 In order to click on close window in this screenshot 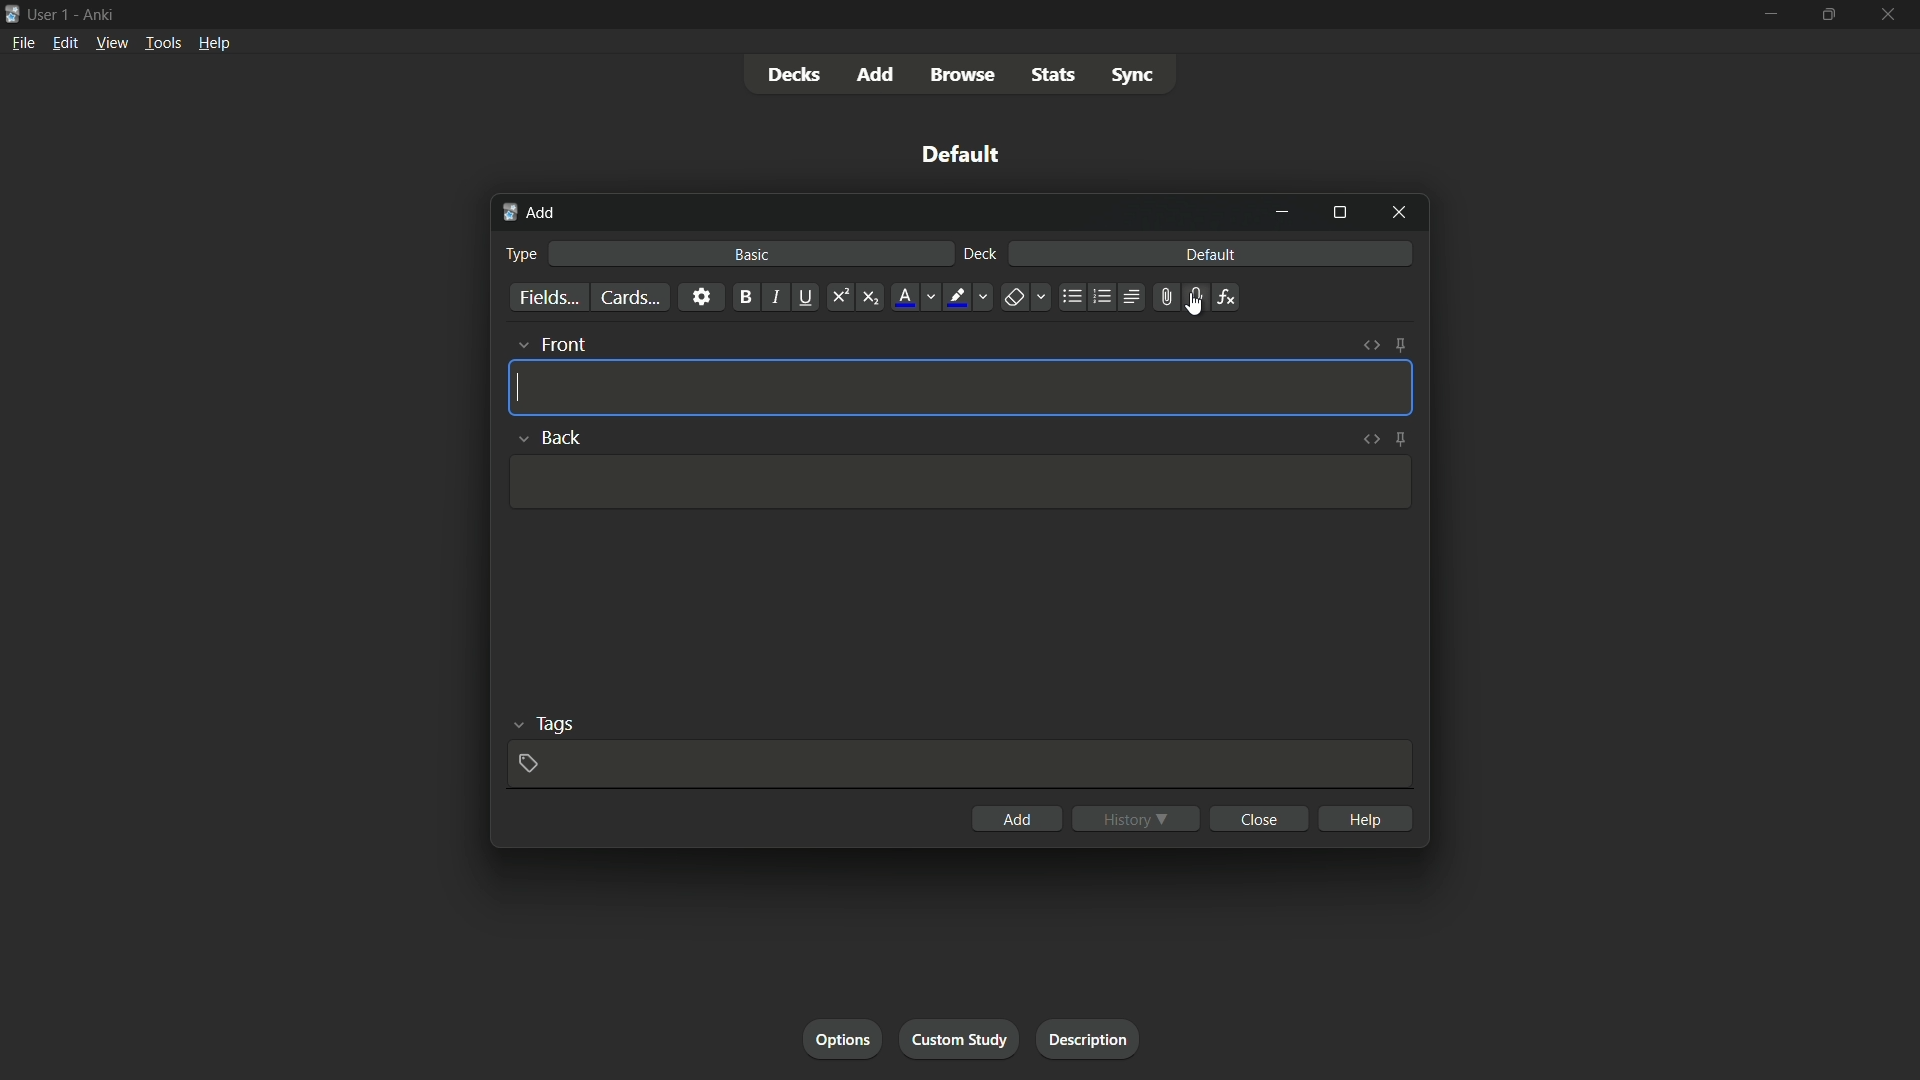, I will do `click(1397, 214)`.